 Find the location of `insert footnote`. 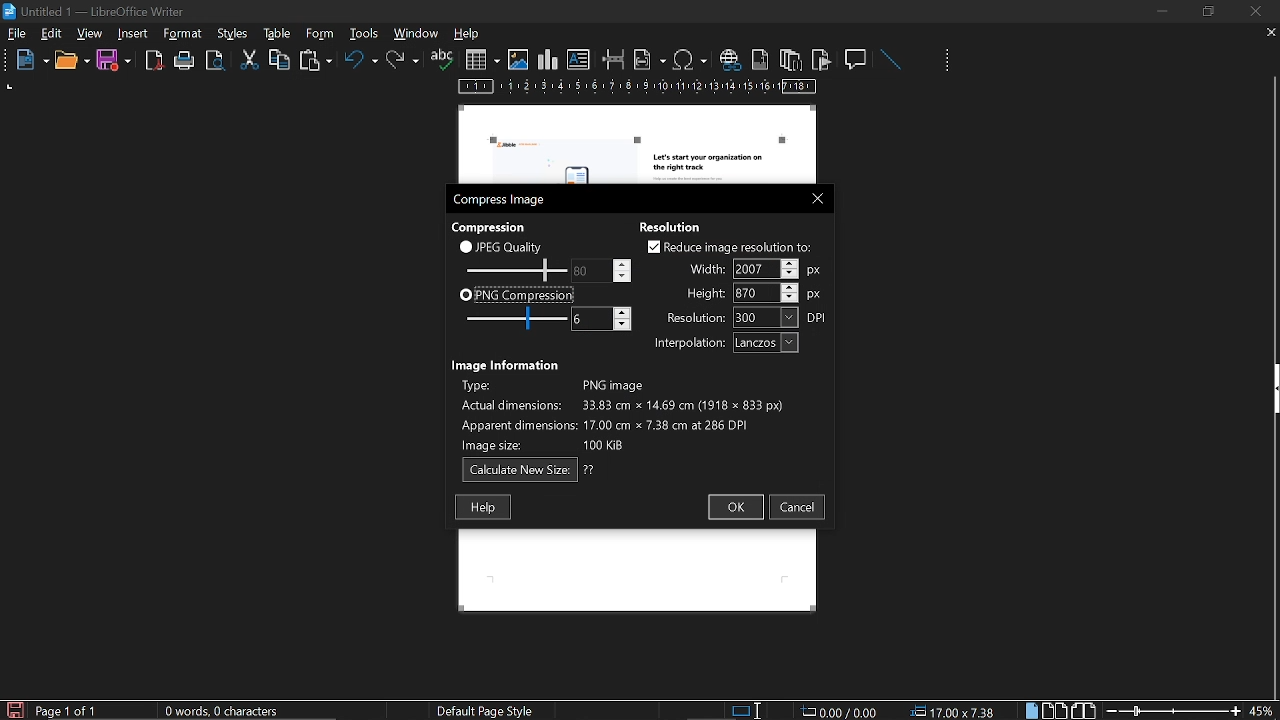

insert footnote is located at coordinates (758, 59).